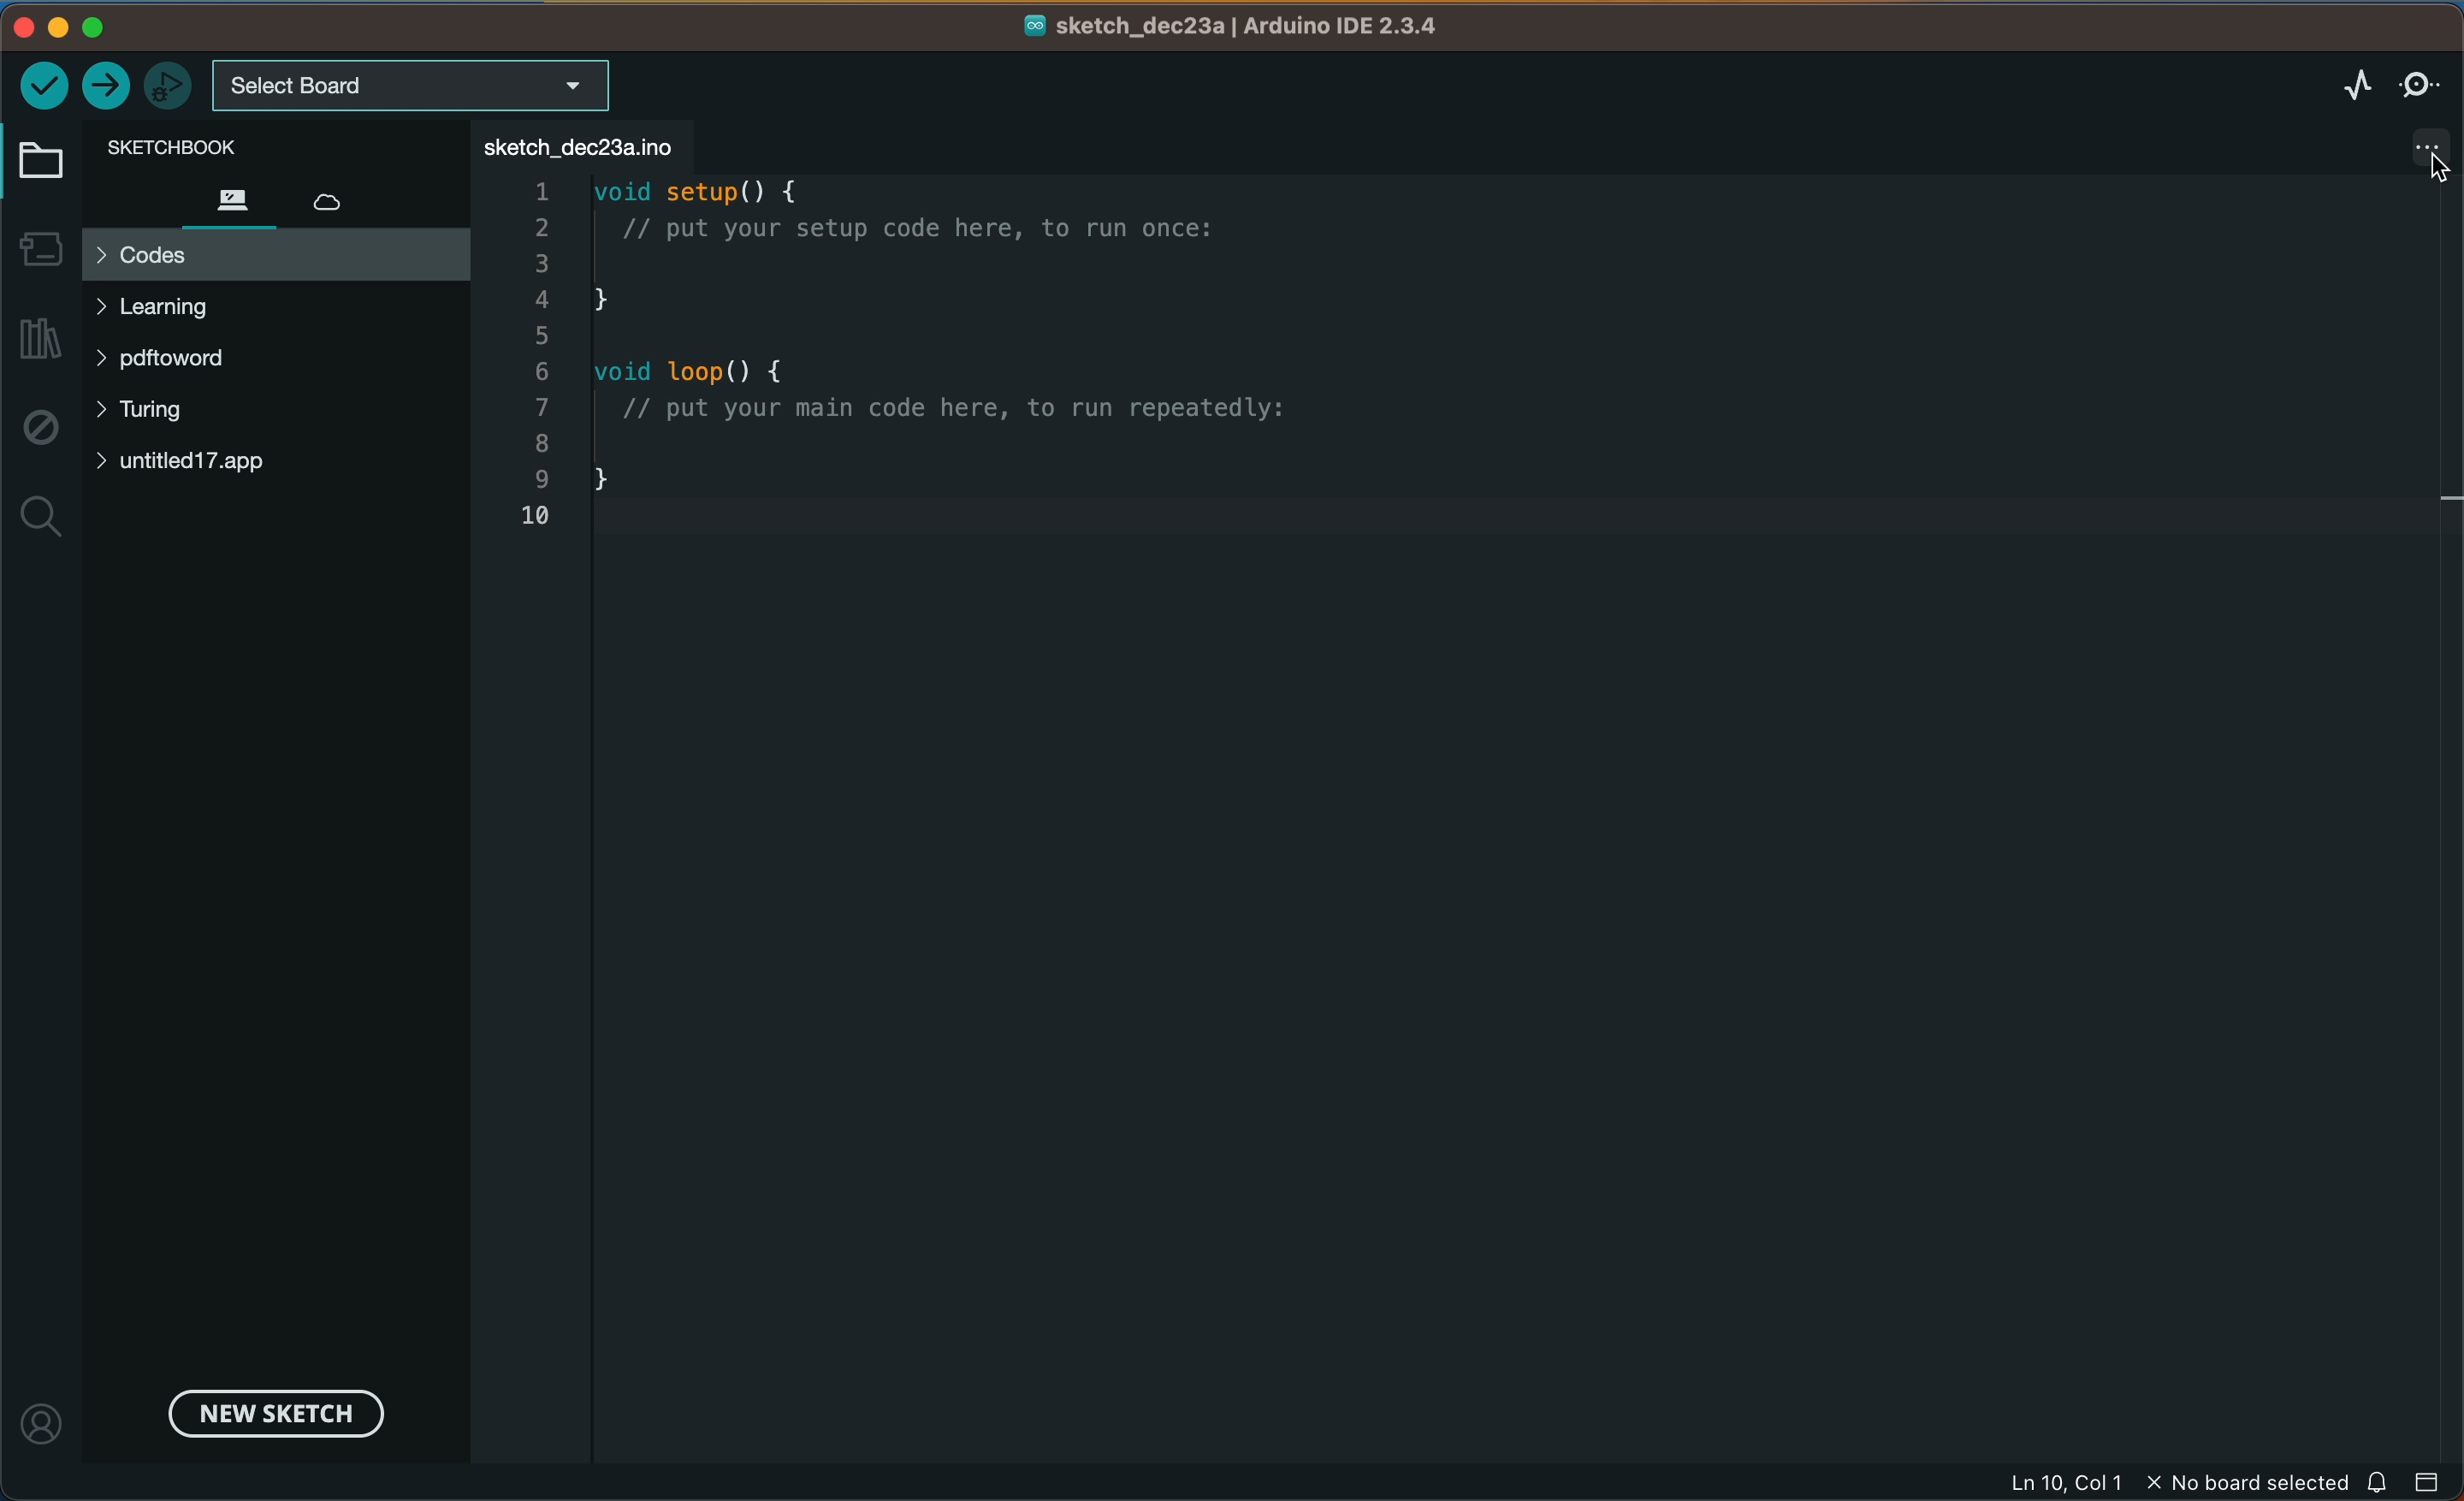  Describe the element at coordinates (2175, 1483) in the screenshot. I see `file information` at that location.